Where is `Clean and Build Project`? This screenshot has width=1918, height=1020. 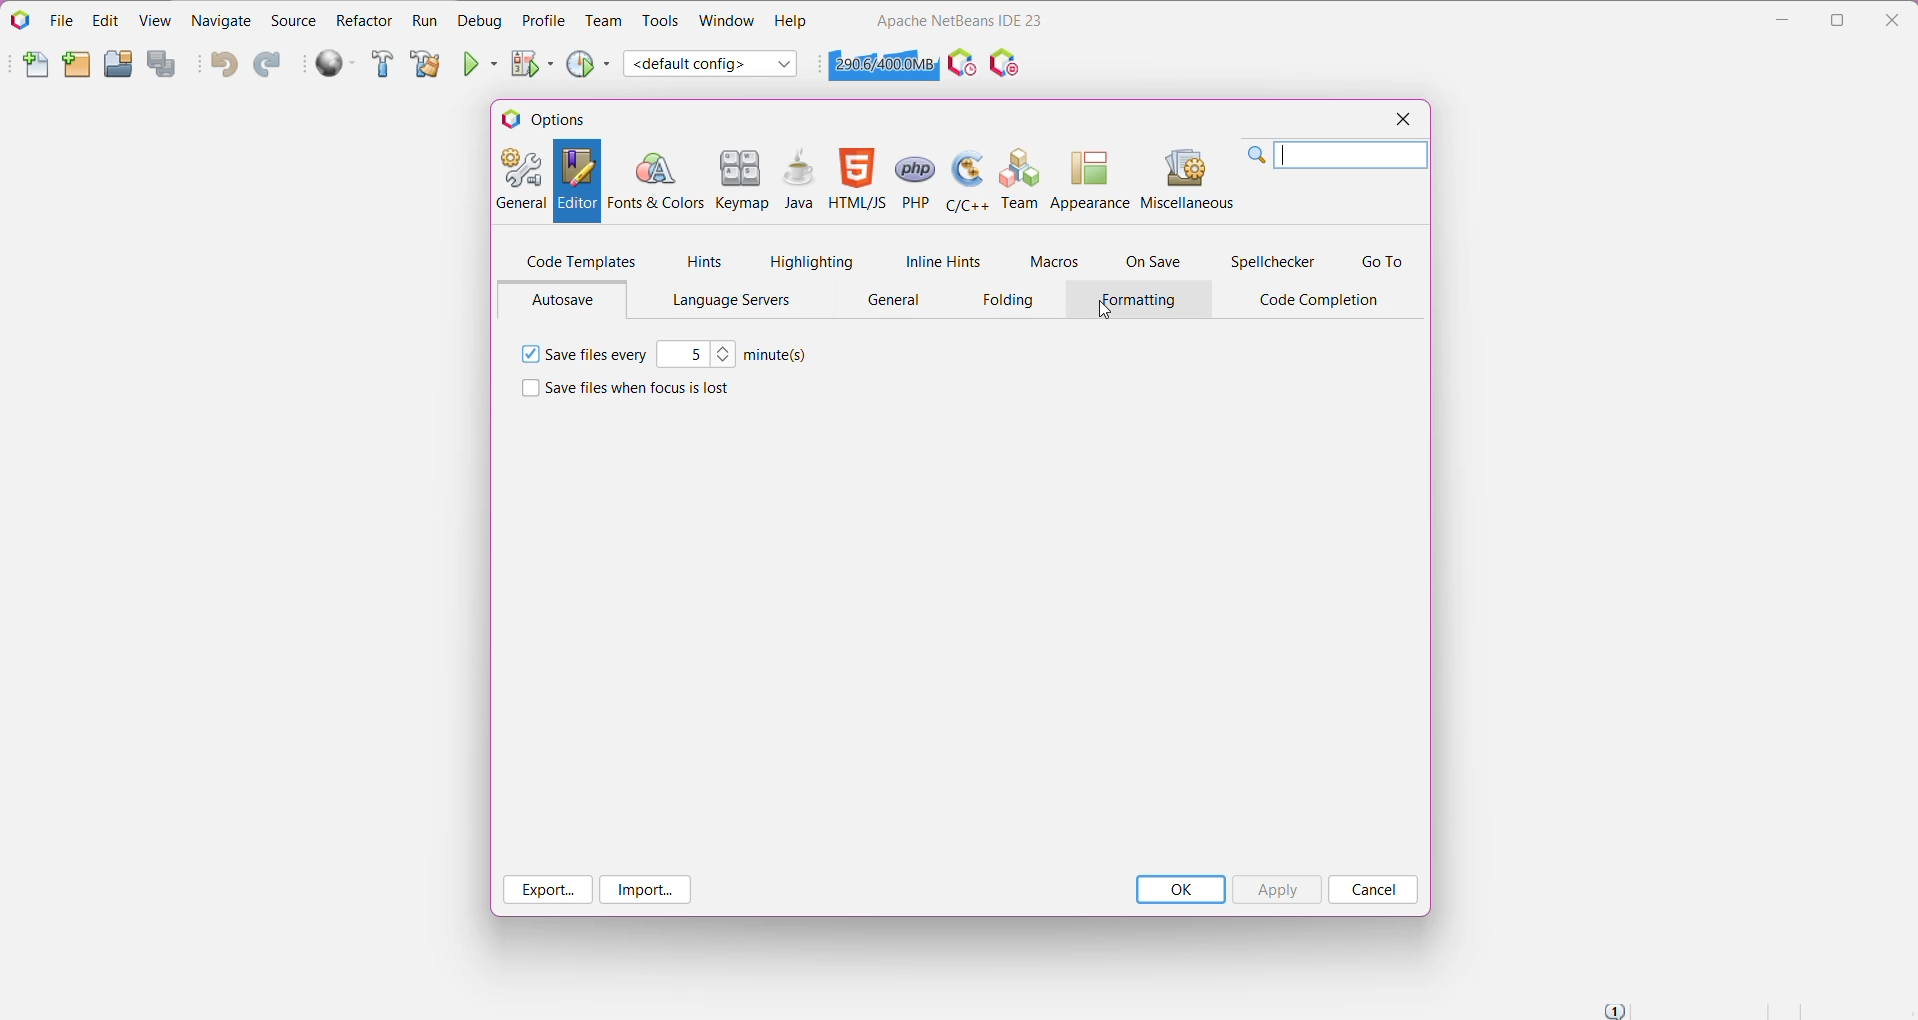
Clean and Build Project is located at coordinates (424, 65).